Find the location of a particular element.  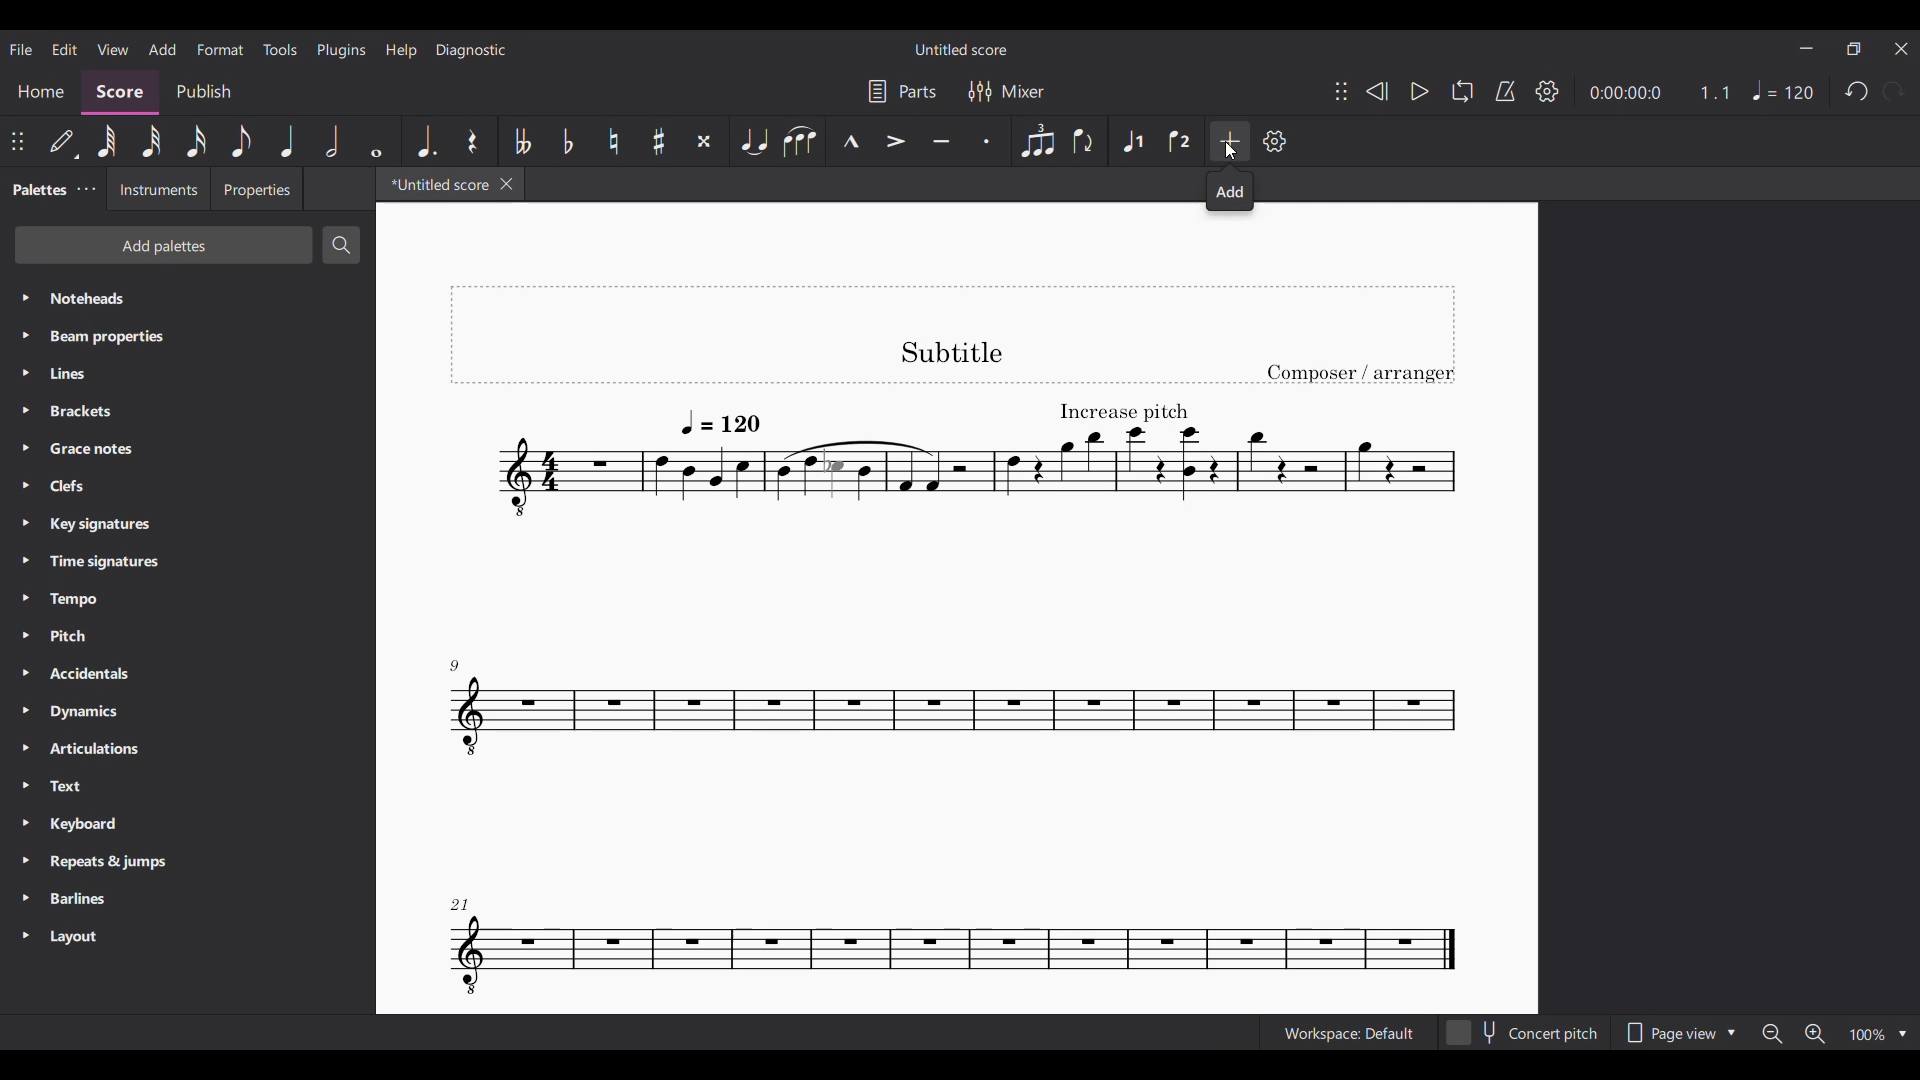

Current duration is located at coordinates (1625, 93).